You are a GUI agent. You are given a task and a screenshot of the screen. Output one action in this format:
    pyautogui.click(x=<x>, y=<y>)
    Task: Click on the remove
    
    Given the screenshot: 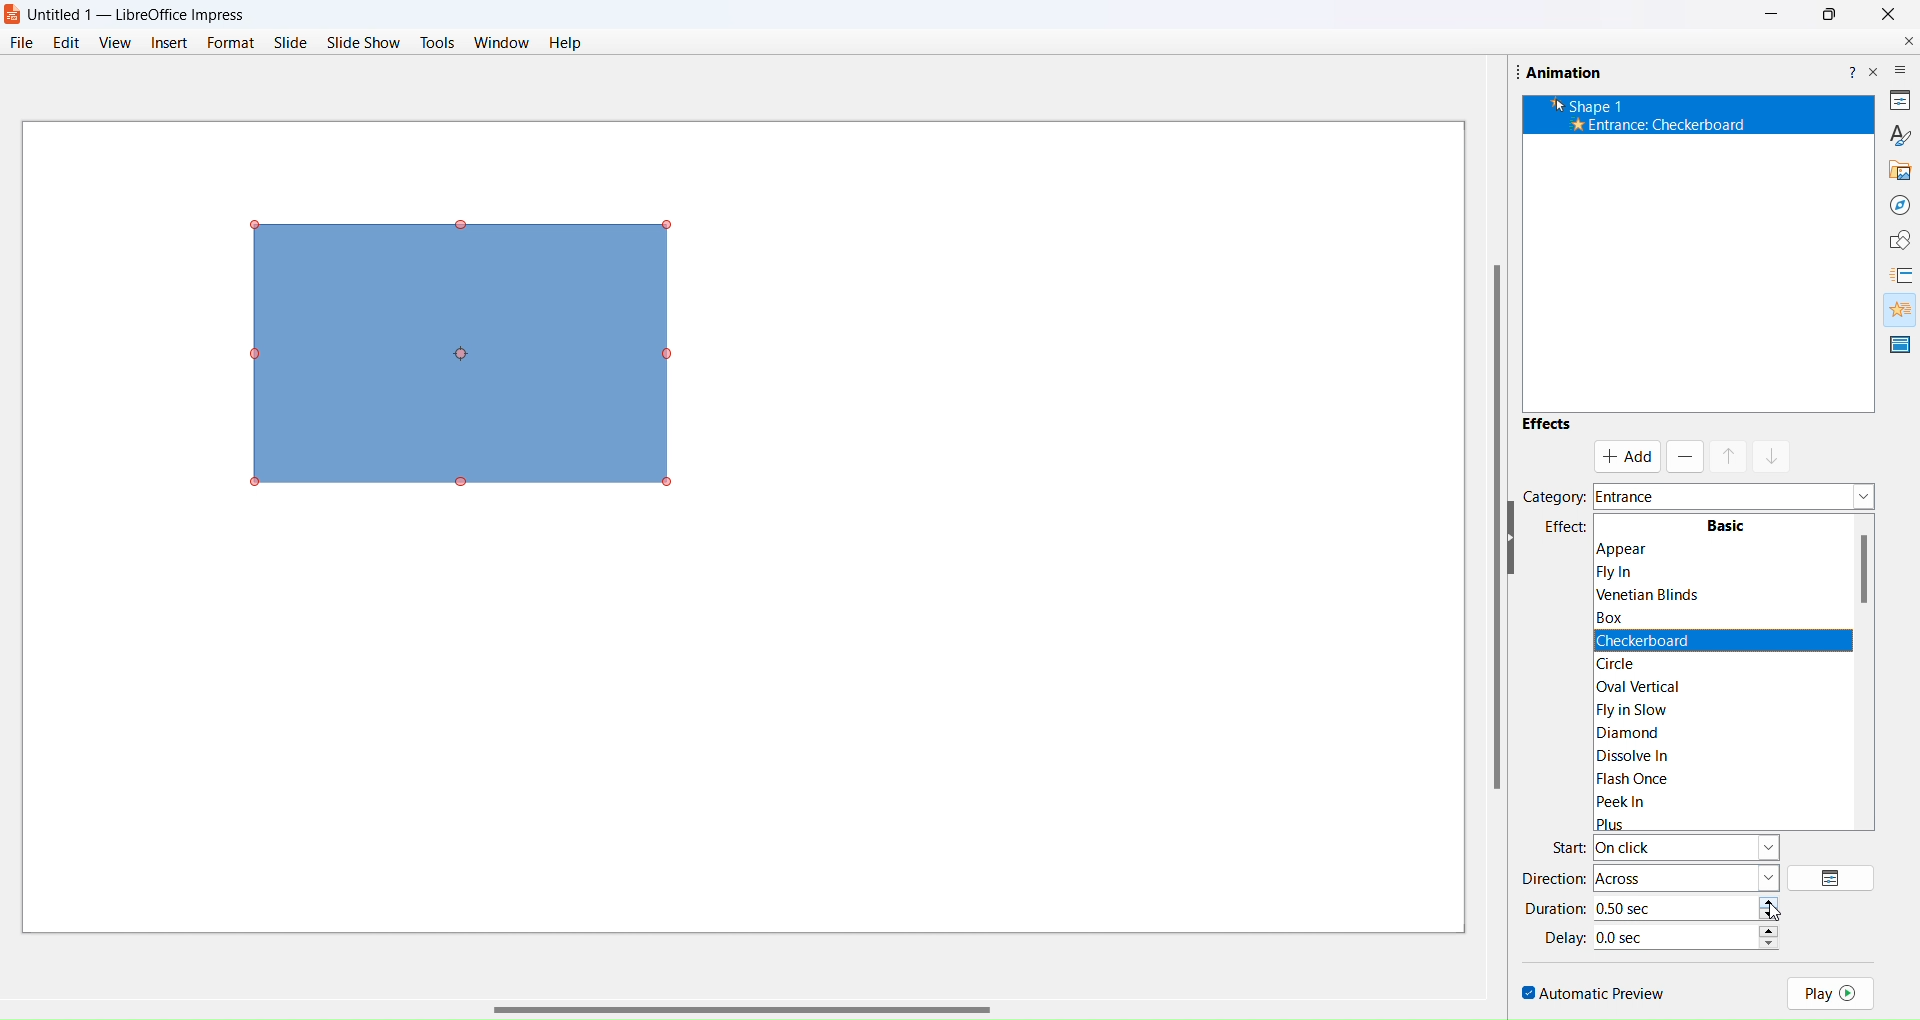 What is the action you would take?
    pyautogui.click(x=1684, y=458)
    